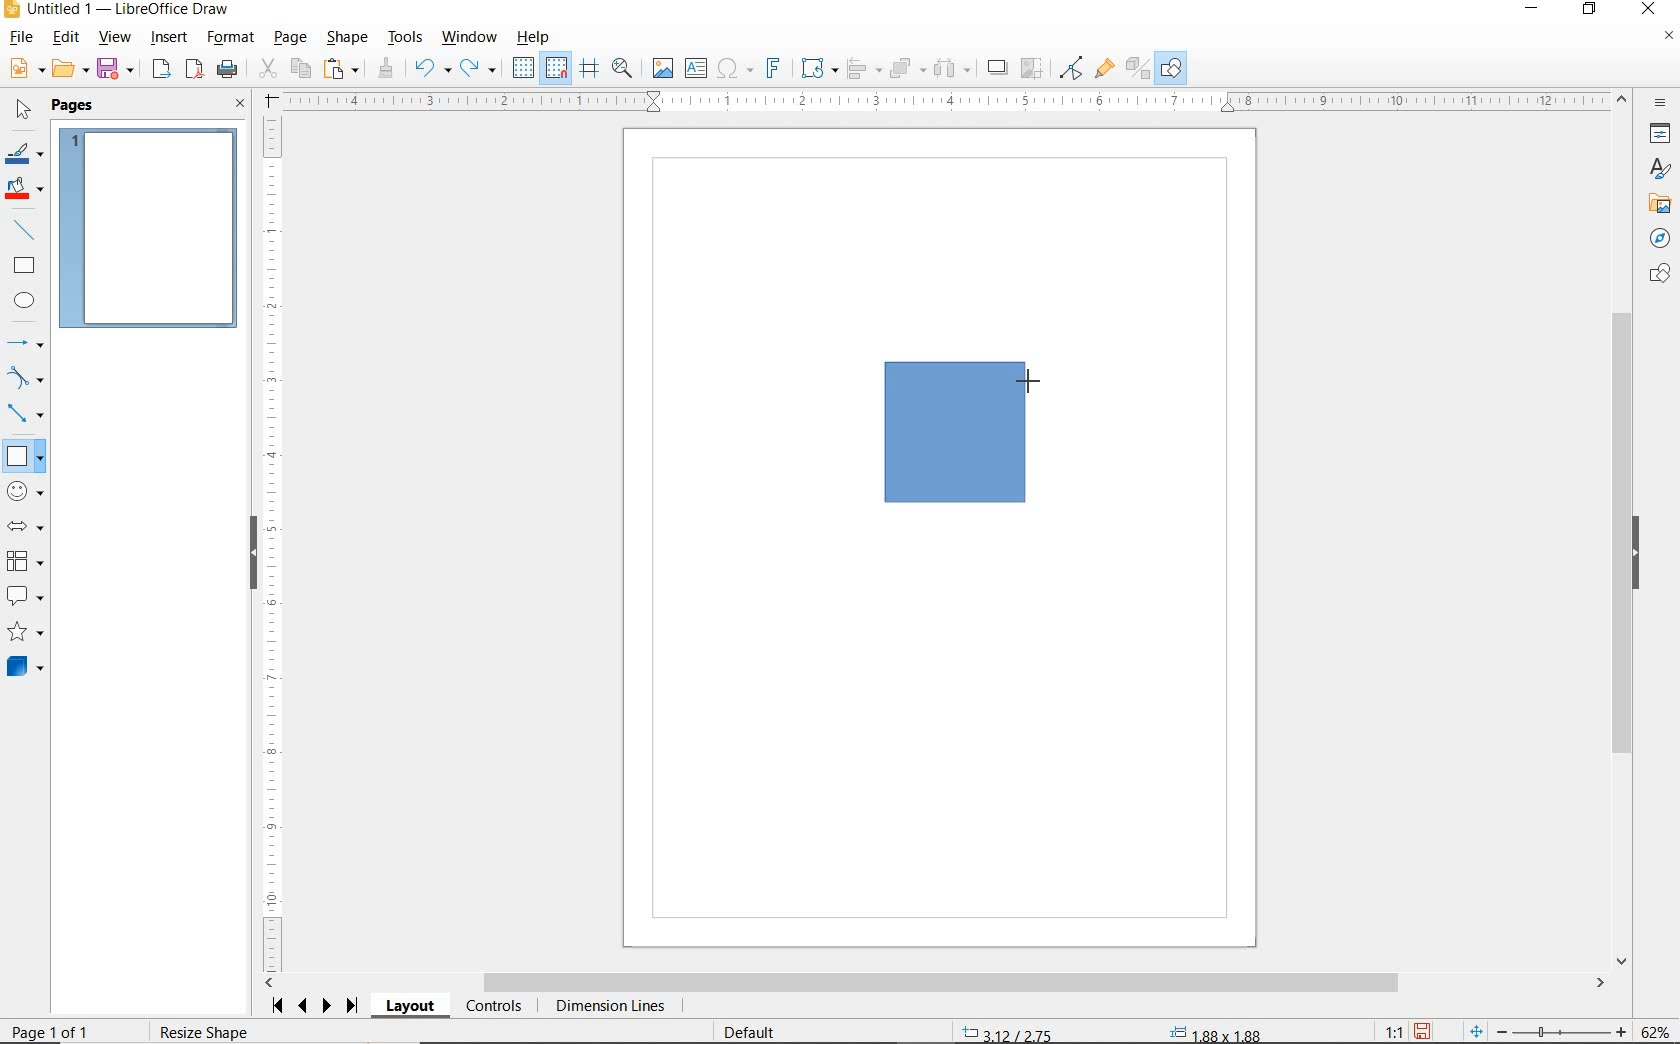  I want to click on DIMENSION LINES, so click(609, 1007).